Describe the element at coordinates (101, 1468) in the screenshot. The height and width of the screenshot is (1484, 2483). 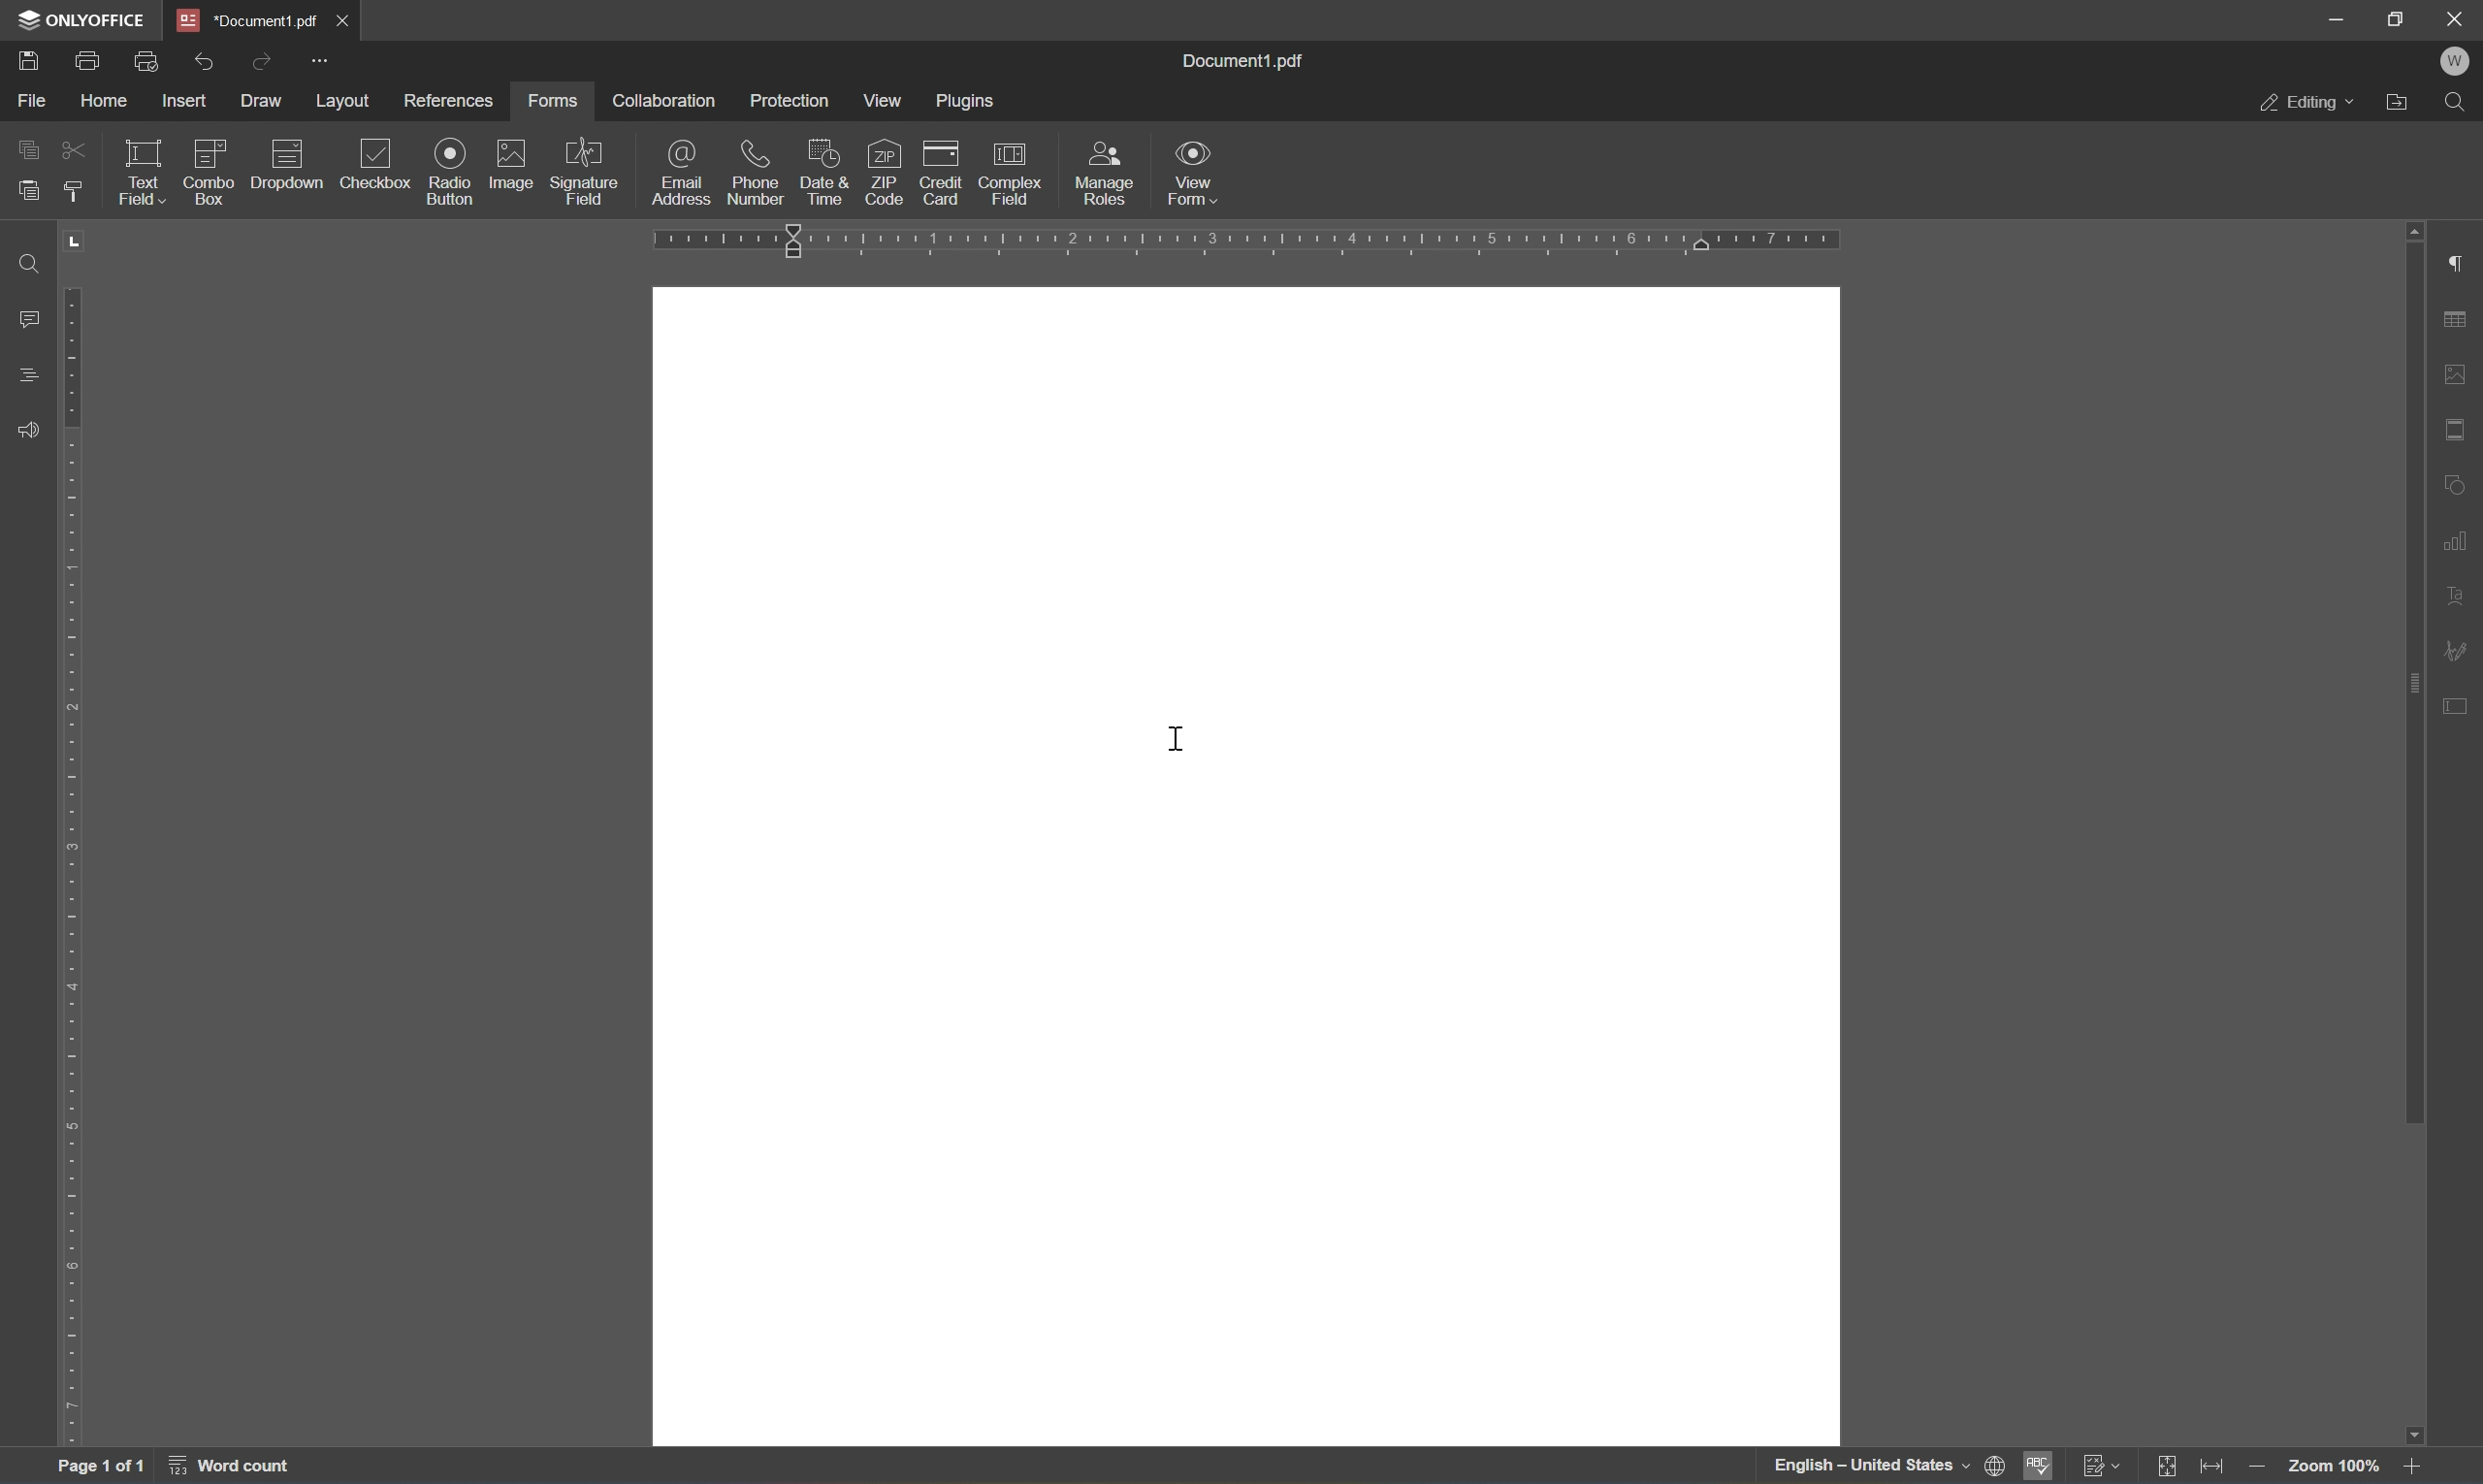
I see `page 1 of 1` at that location.